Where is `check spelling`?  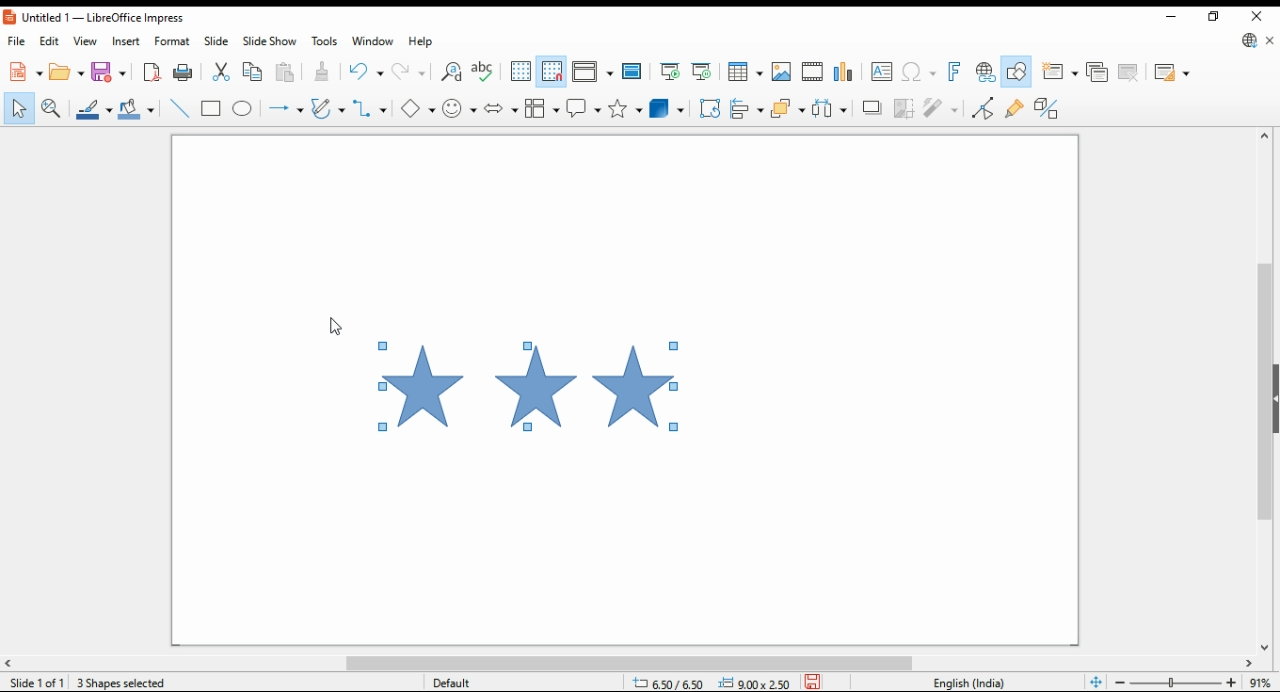 check spelling is located at coordinates (484, 73).